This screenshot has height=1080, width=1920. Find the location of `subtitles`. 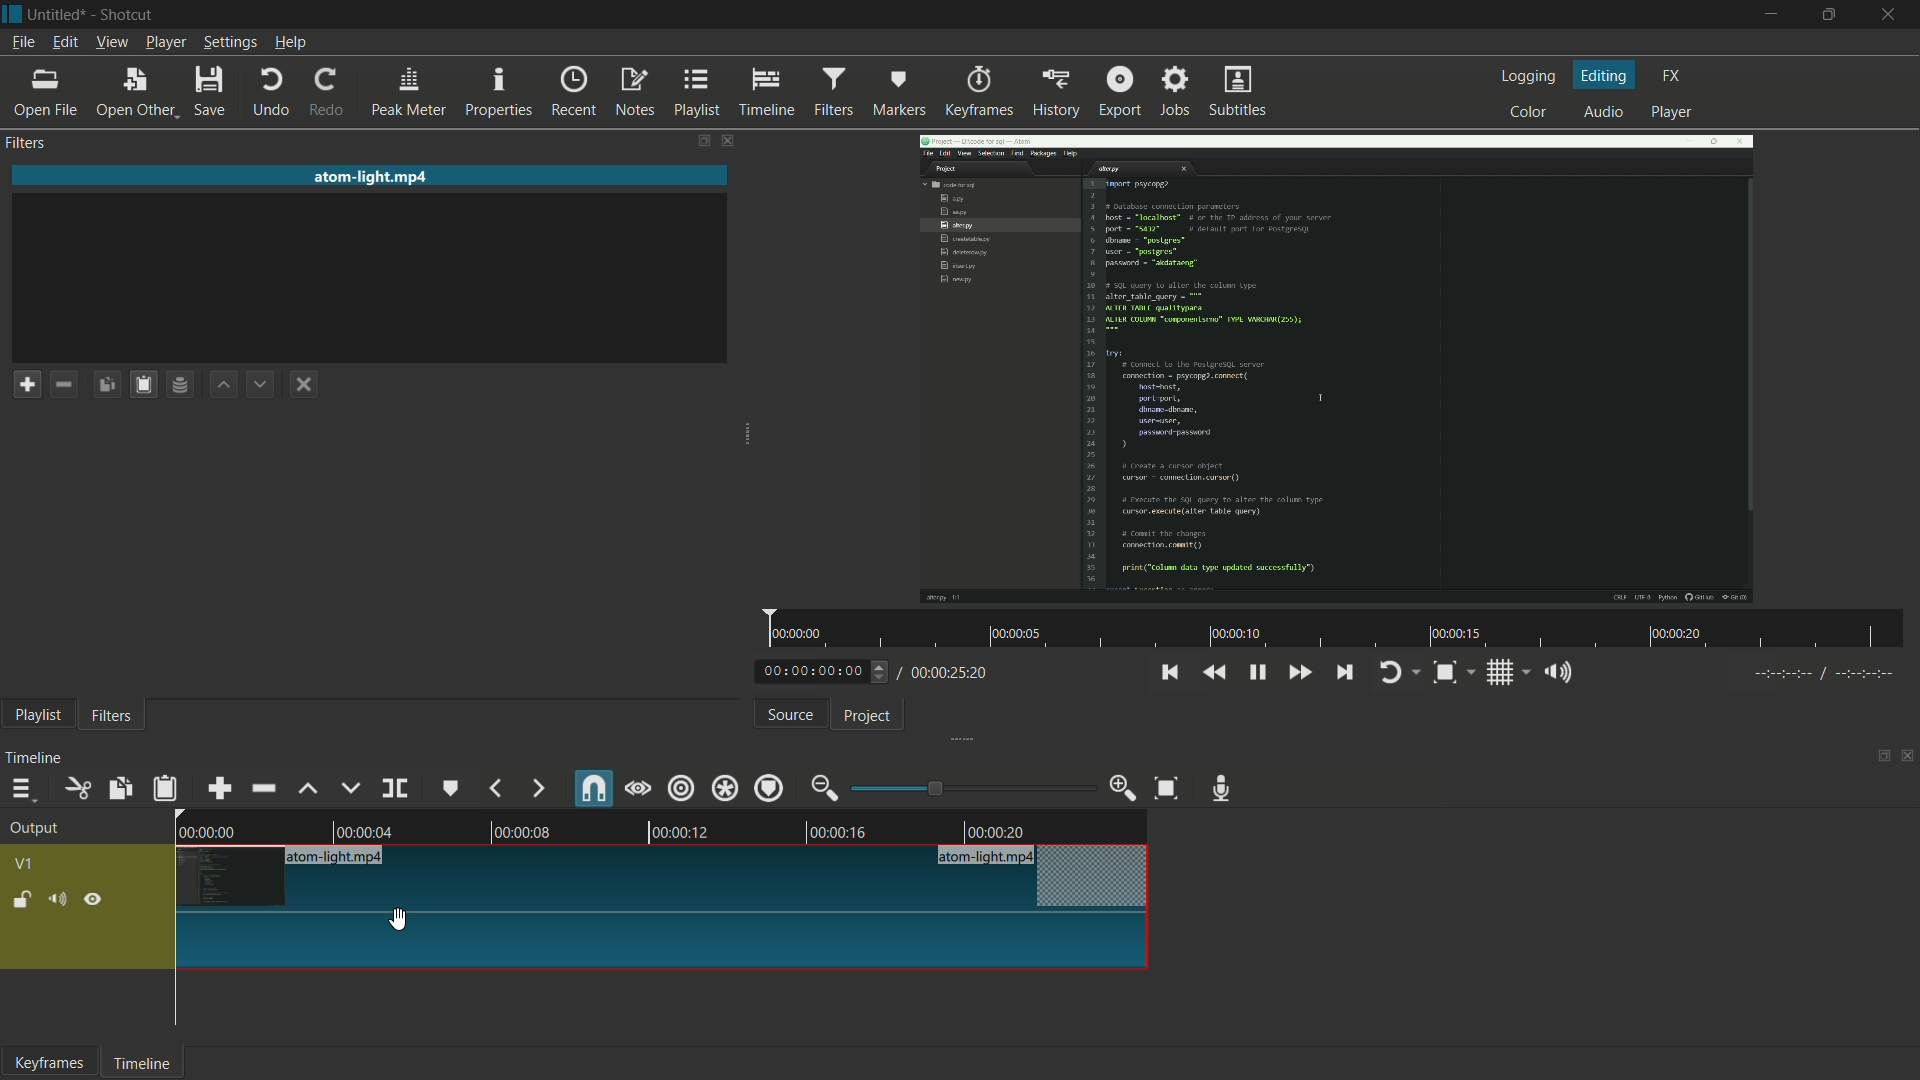

subtitles is located at coordinates (1238, 90).